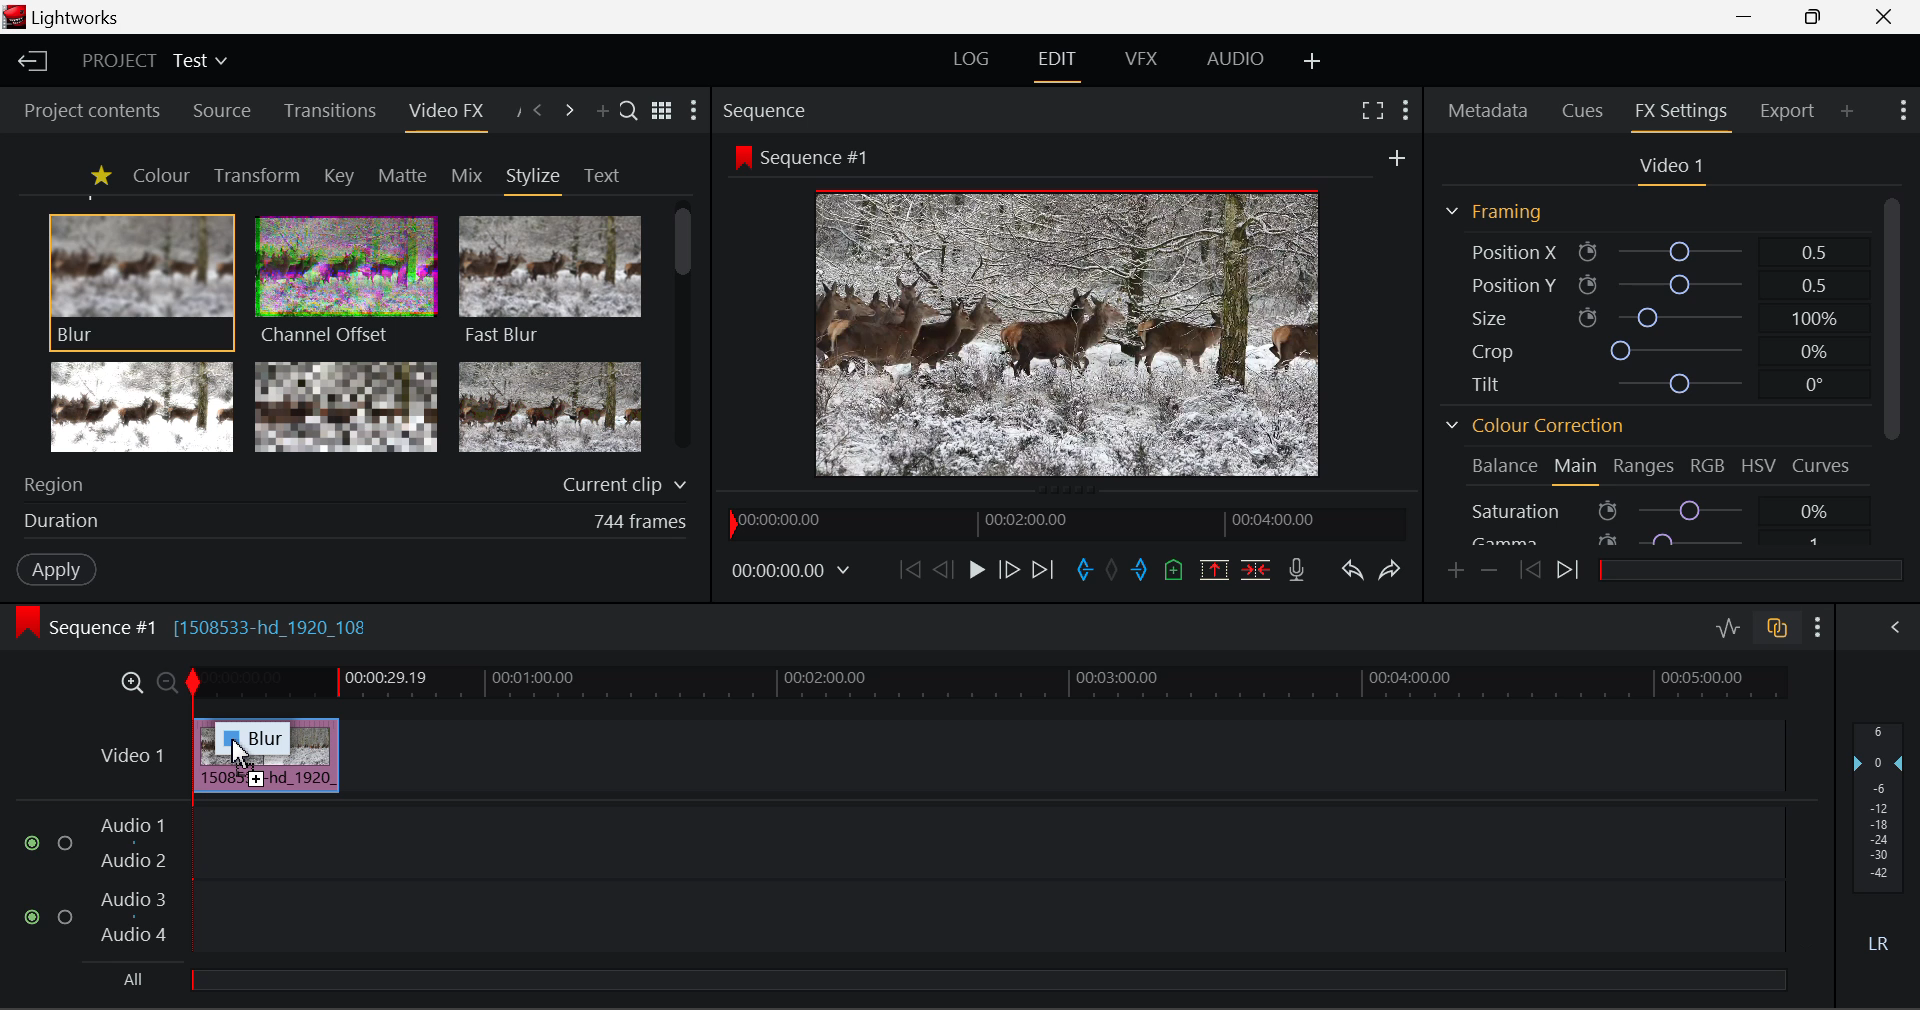 The width and height of the screenshot is (1920, 1010). Describe the element at coordinates (792, 569) in the screenshot. I see `Frame Time` at that location.